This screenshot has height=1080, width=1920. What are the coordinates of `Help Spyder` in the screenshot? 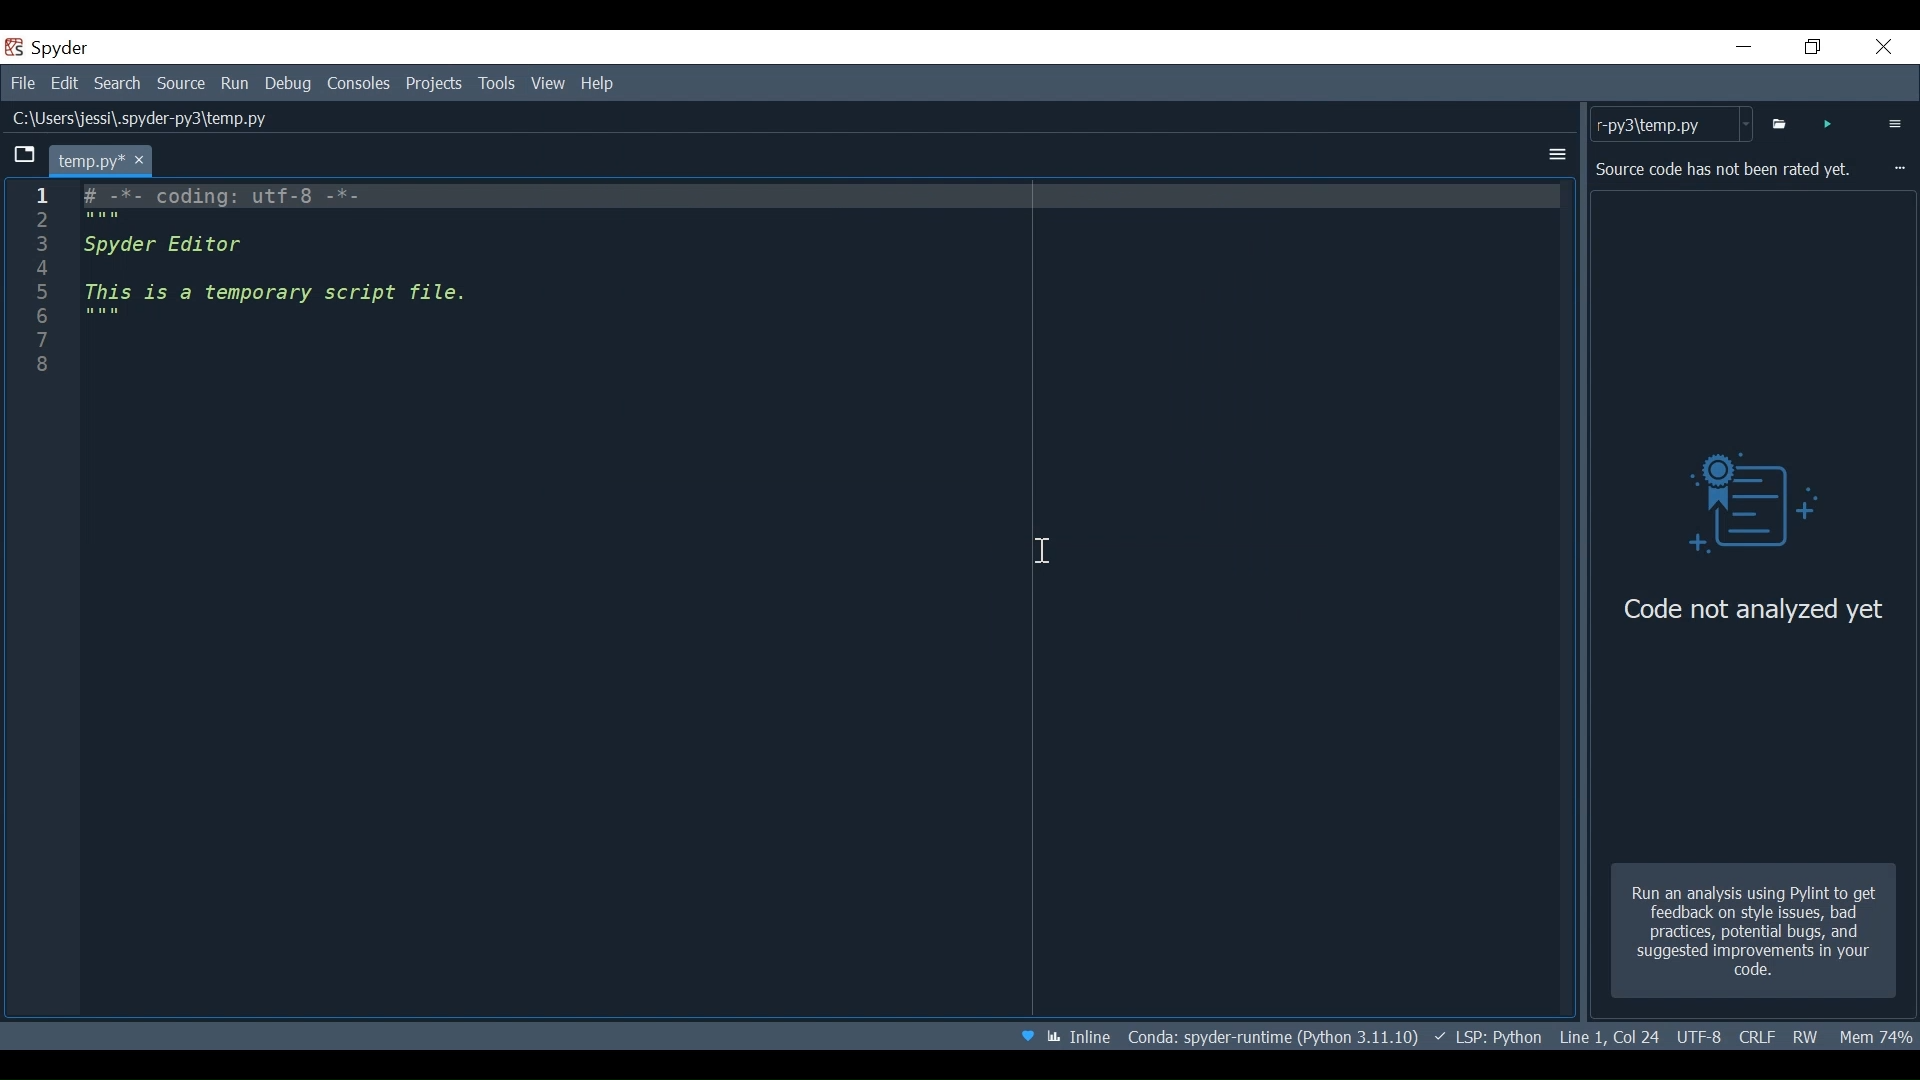 It's located at (1029, 1036).